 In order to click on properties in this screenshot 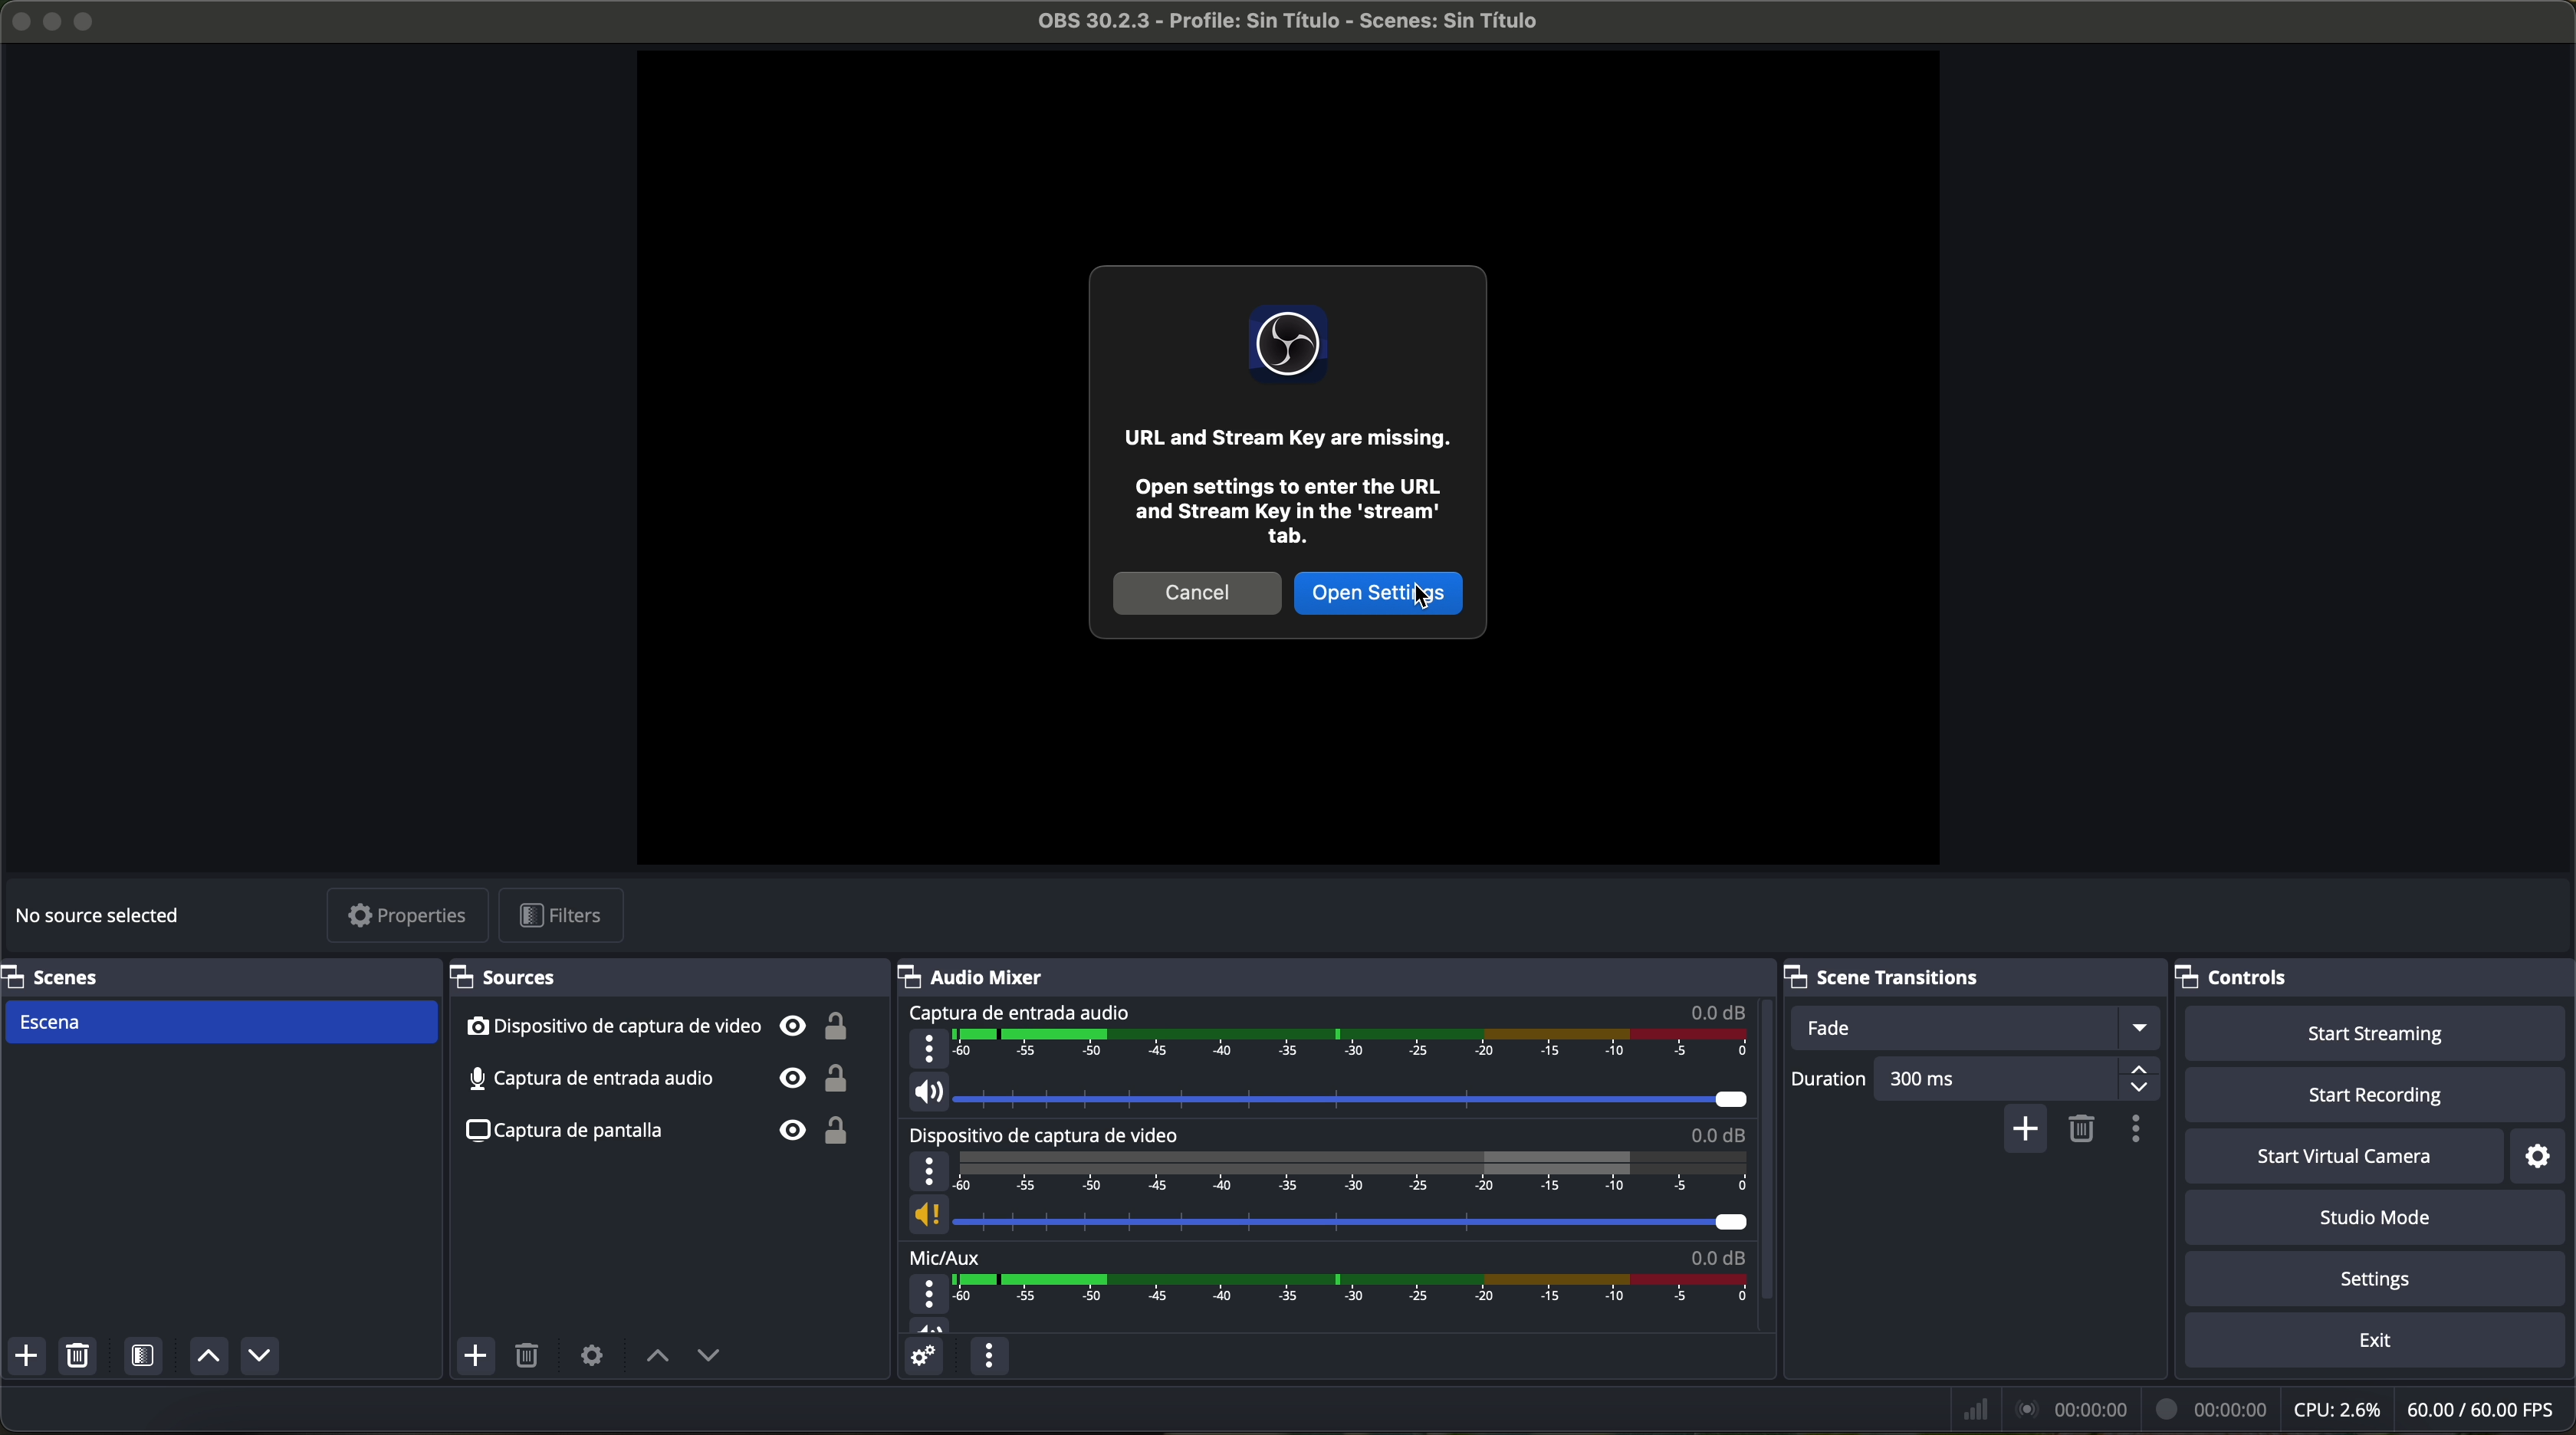, I will do `click(409, 918)`.